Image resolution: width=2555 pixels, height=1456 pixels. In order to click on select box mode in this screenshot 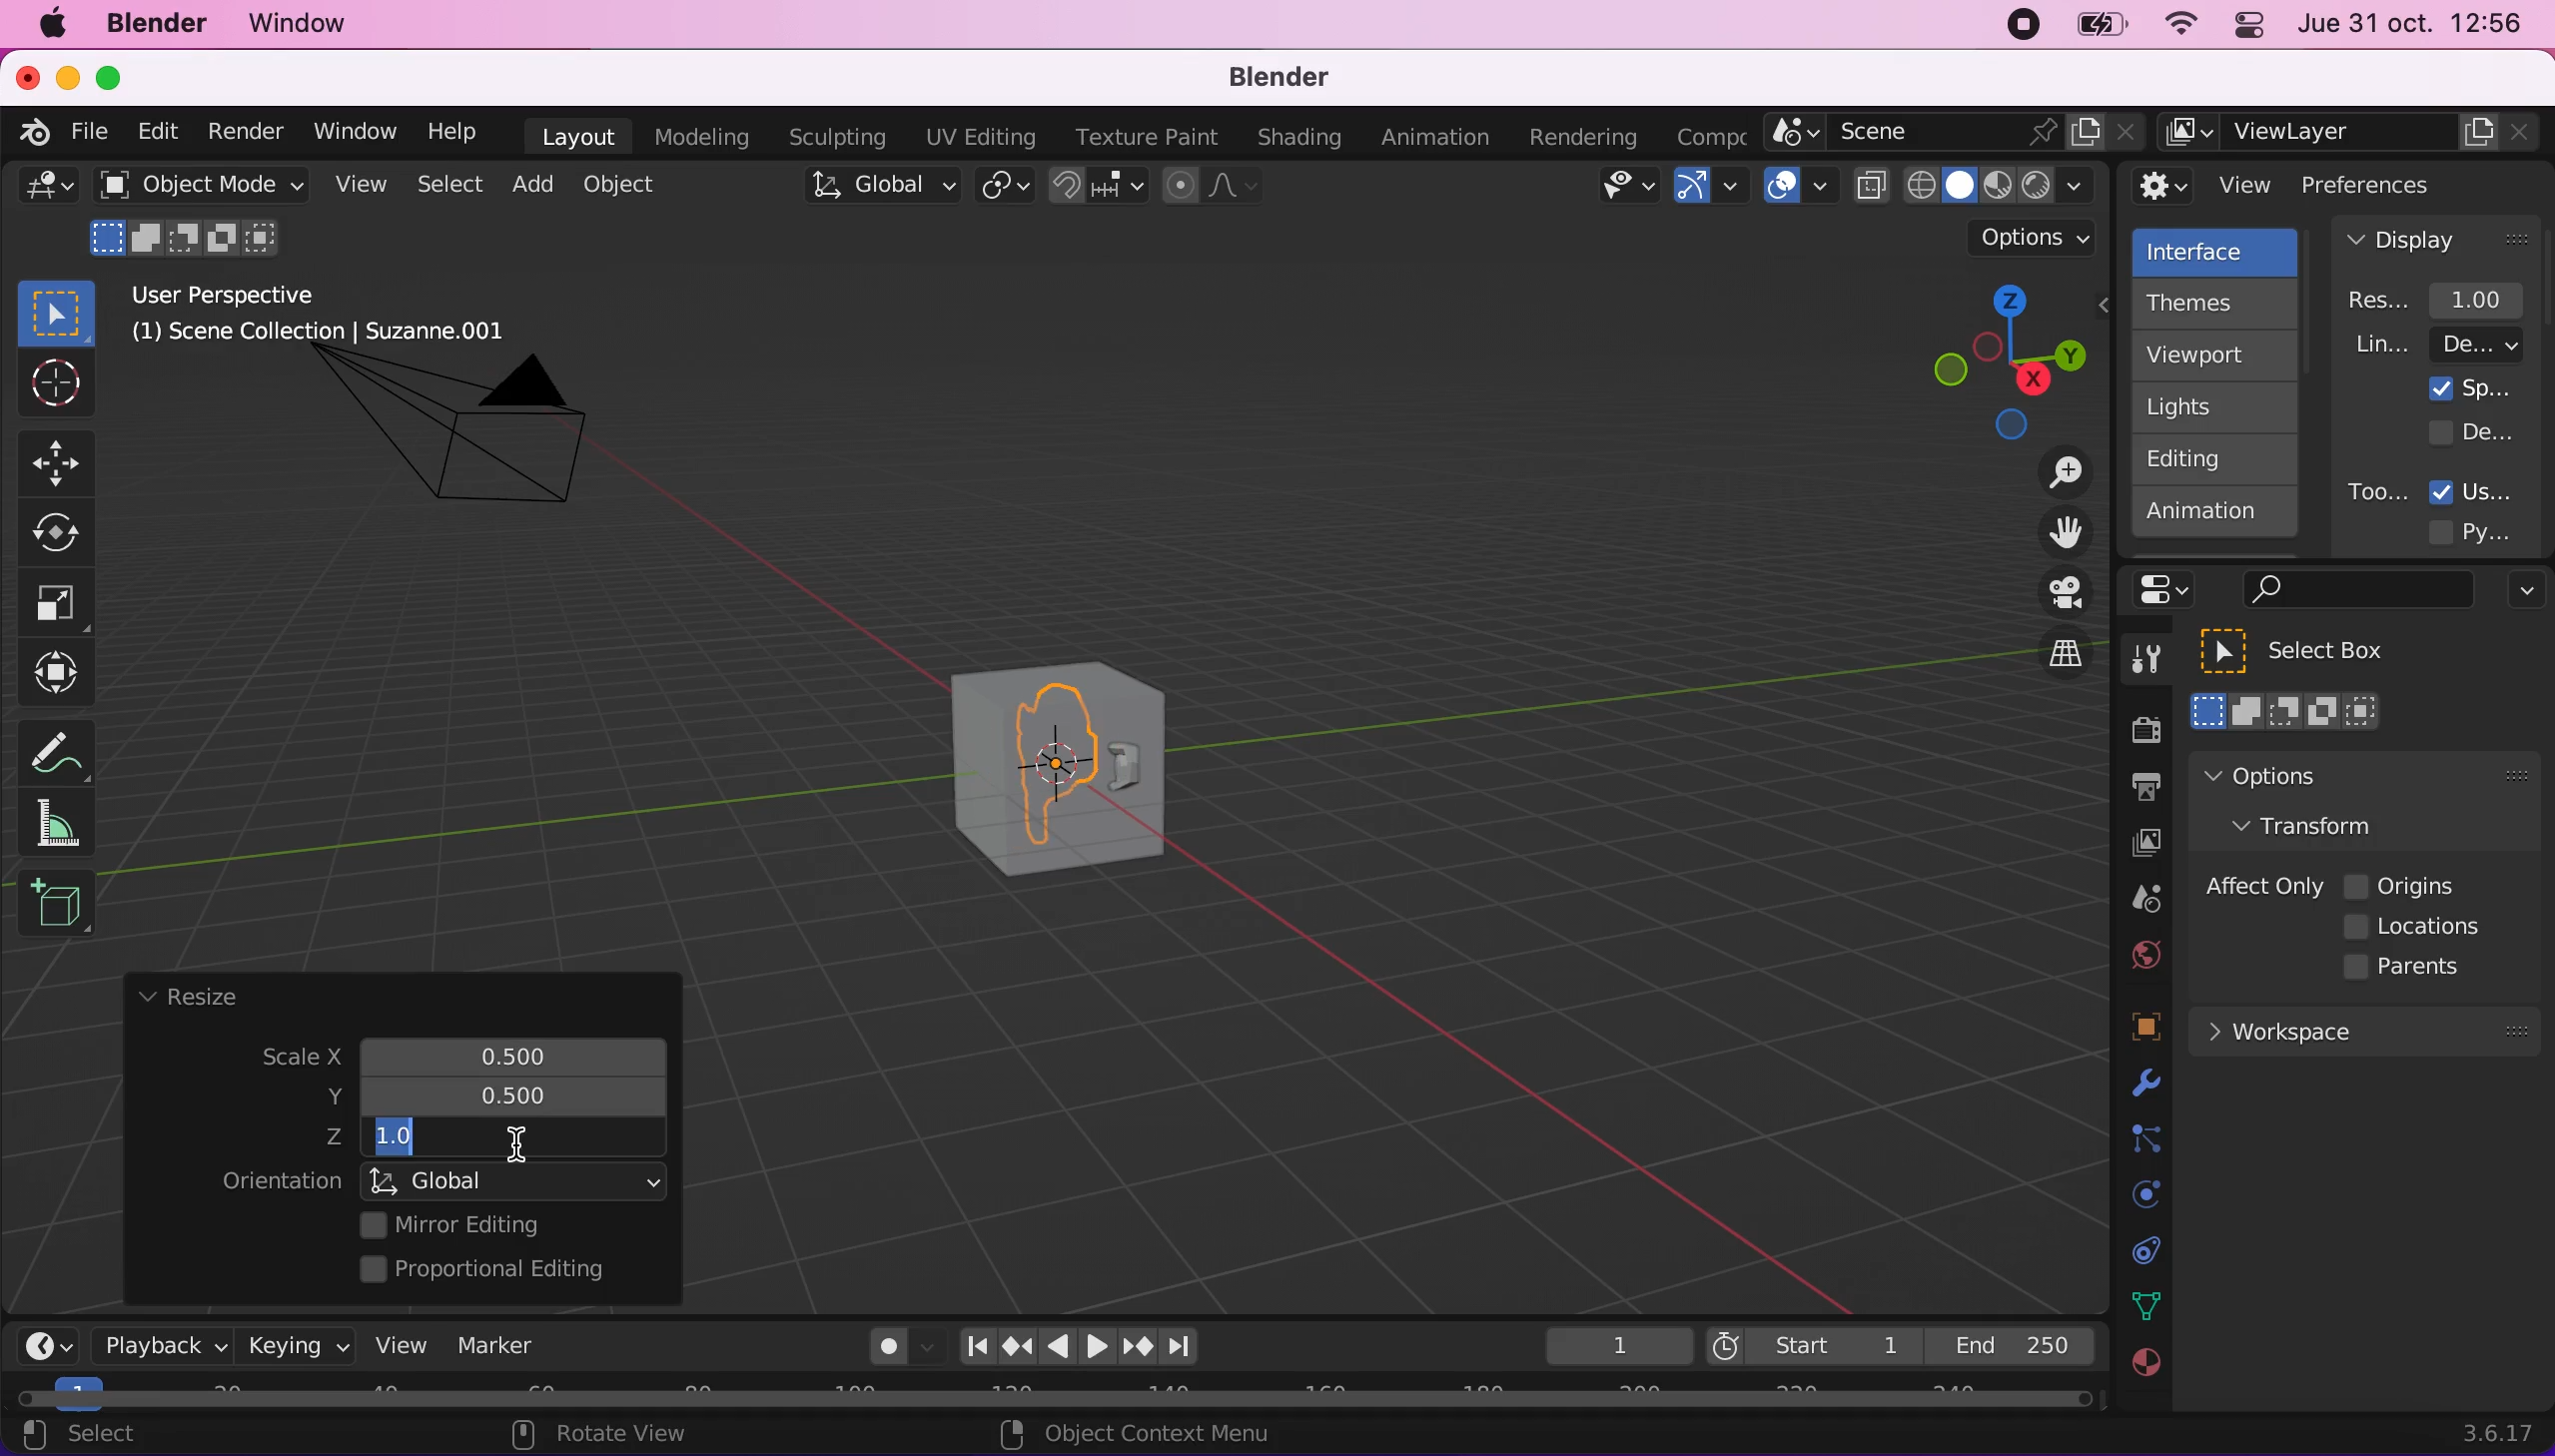, I will do `click(2287, 711)`.